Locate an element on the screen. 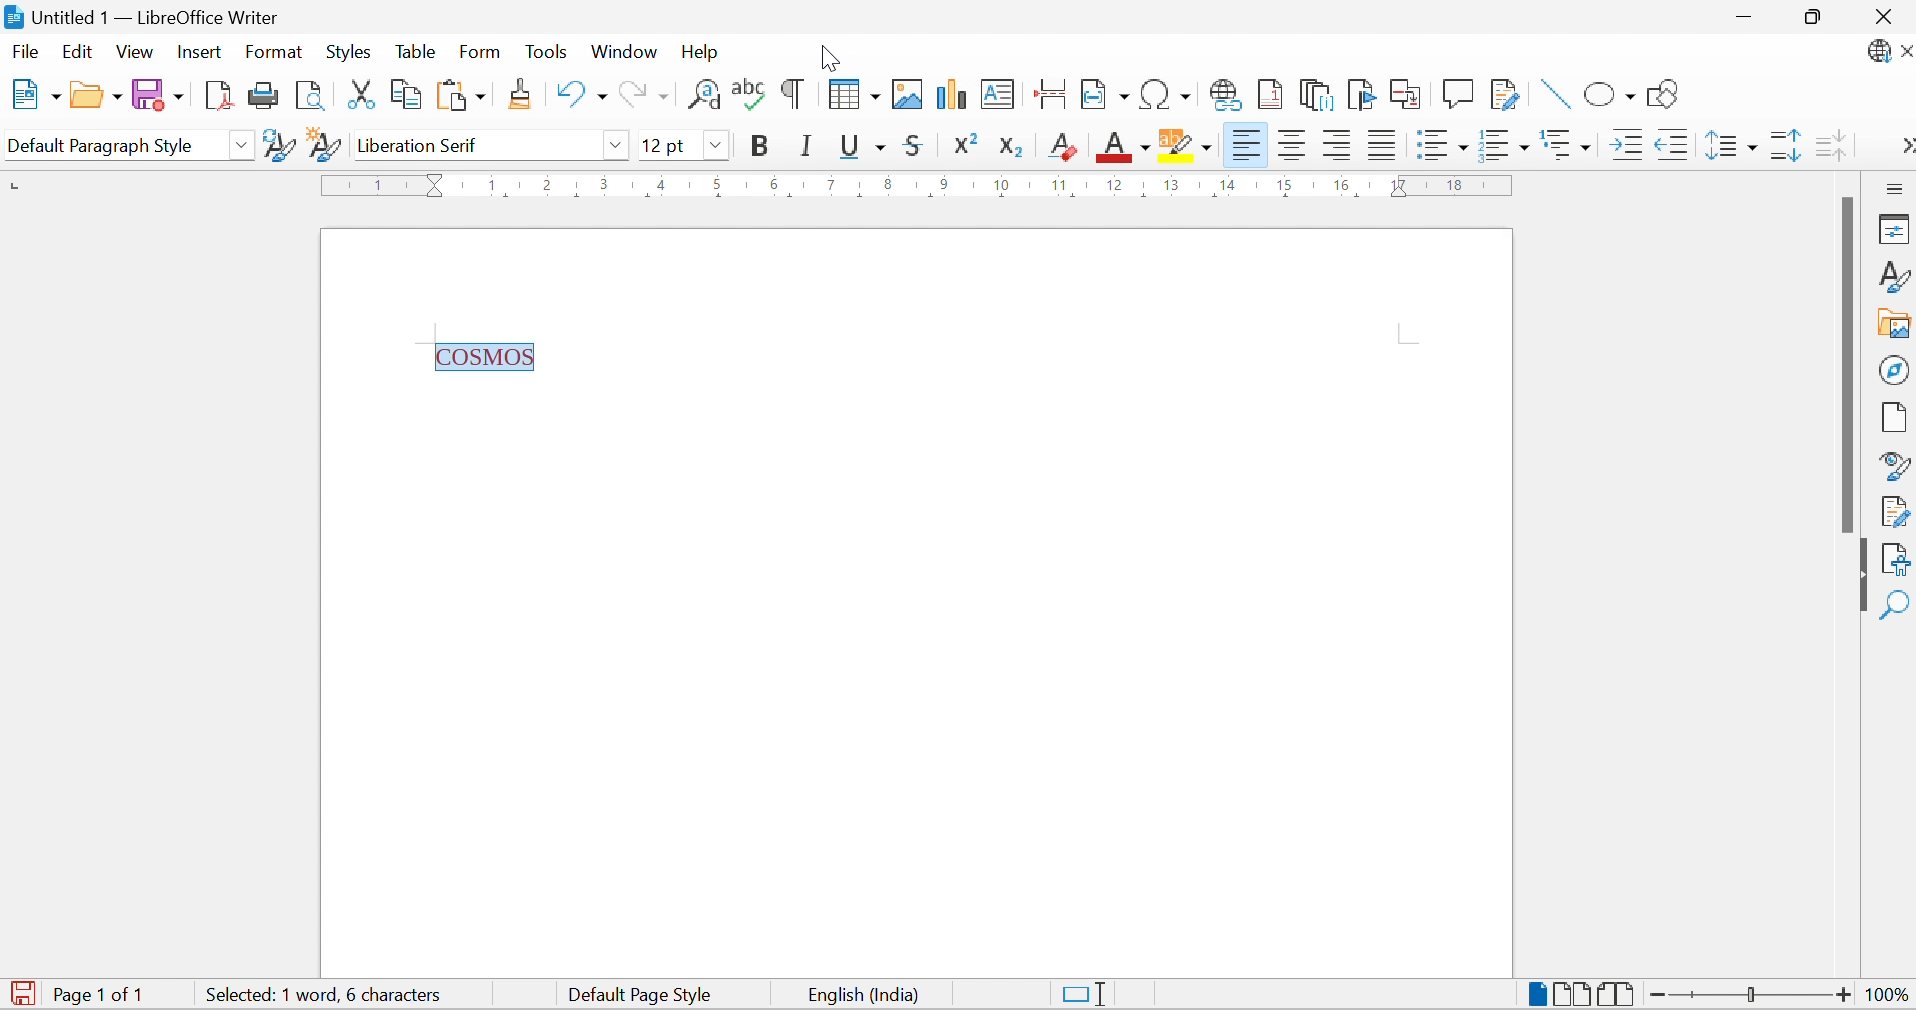 The image size is (1916, 1010). 1 is located at coordinates (493, 183).